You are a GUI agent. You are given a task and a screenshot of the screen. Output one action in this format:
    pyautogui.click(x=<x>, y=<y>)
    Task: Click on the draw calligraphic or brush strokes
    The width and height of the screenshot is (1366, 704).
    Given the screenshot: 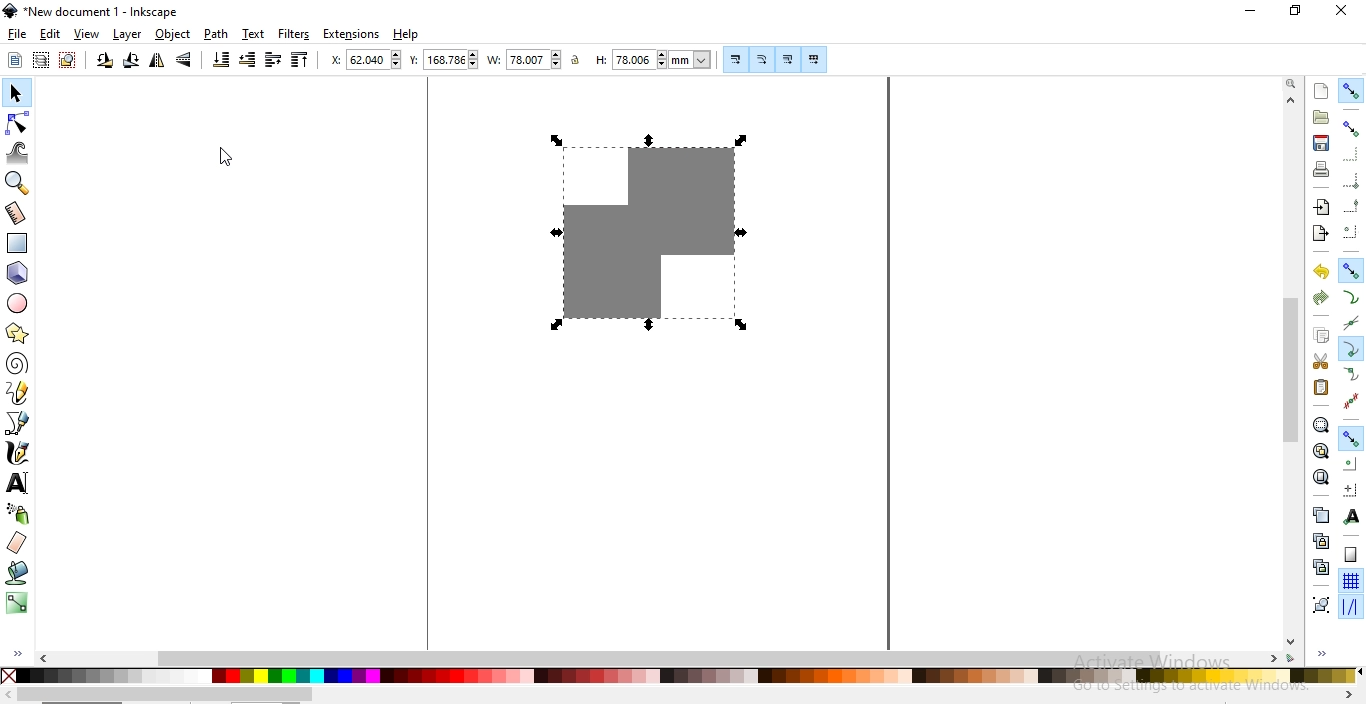 What is the action you would take?
    pyautogui.click(x=18, y=454)
    